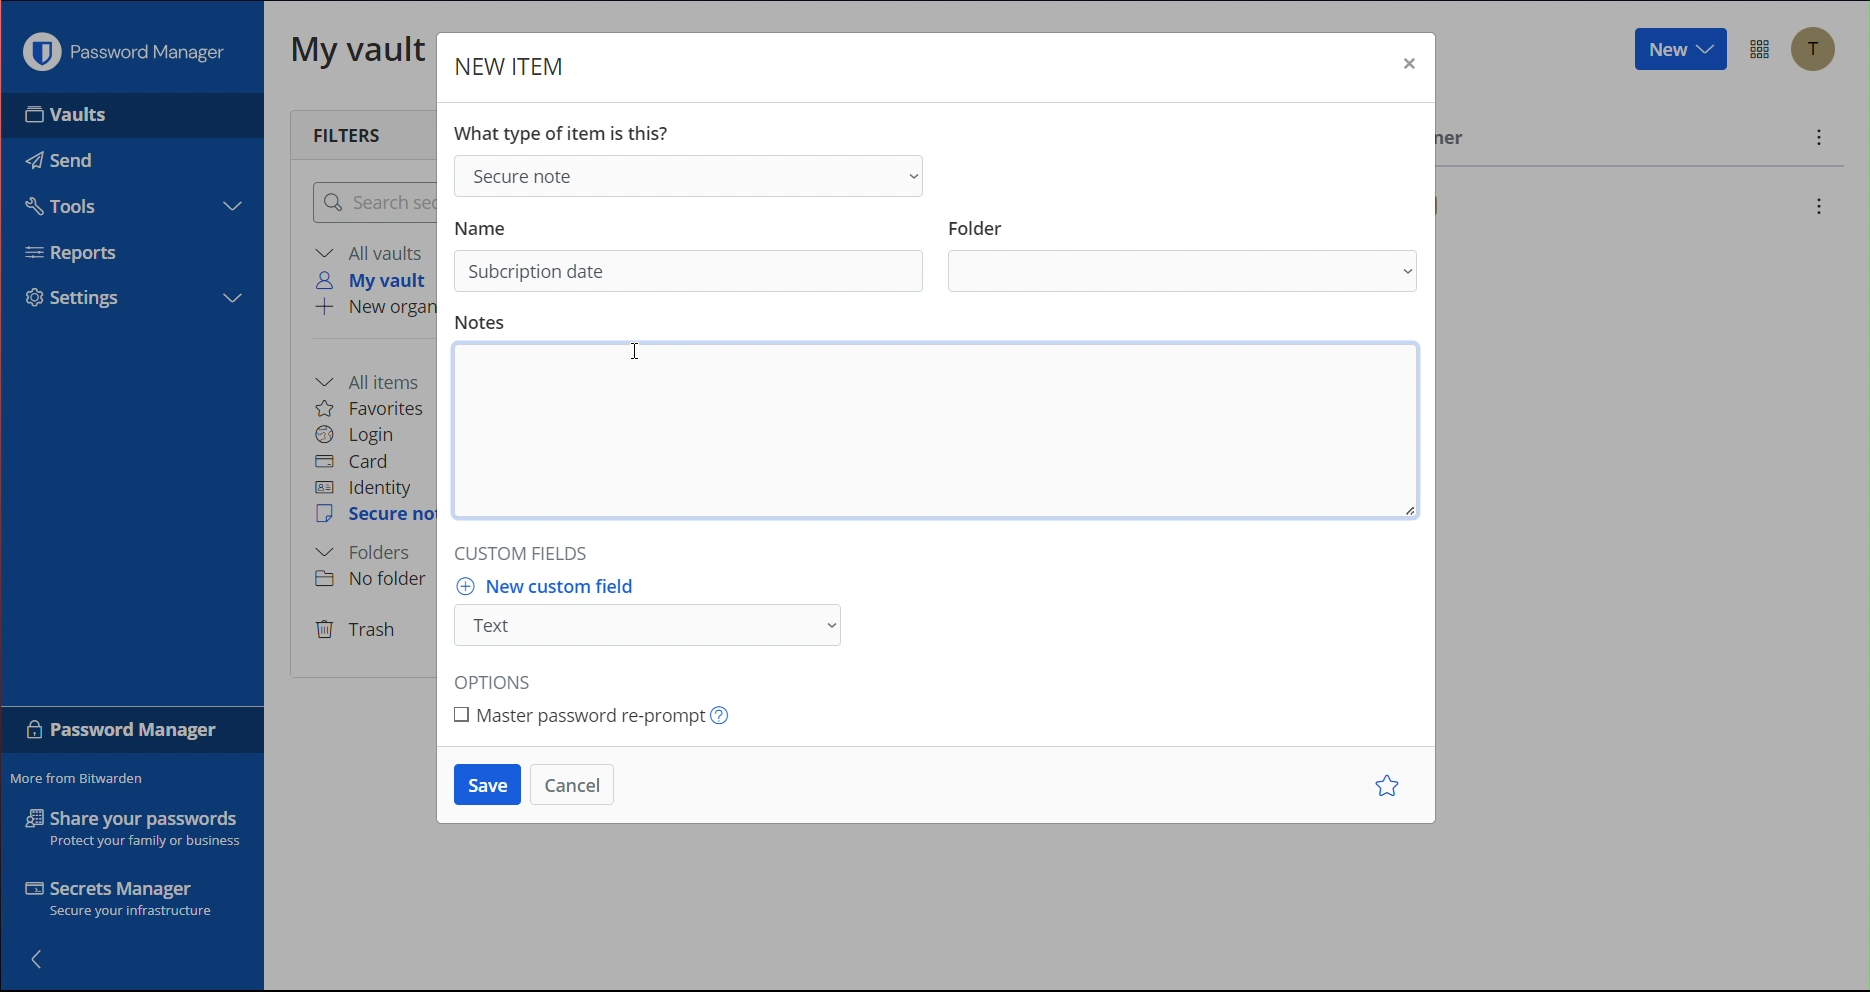  Describe the element at coordinates (371, 408) in the screenshot. I see `Favorites` at that location.